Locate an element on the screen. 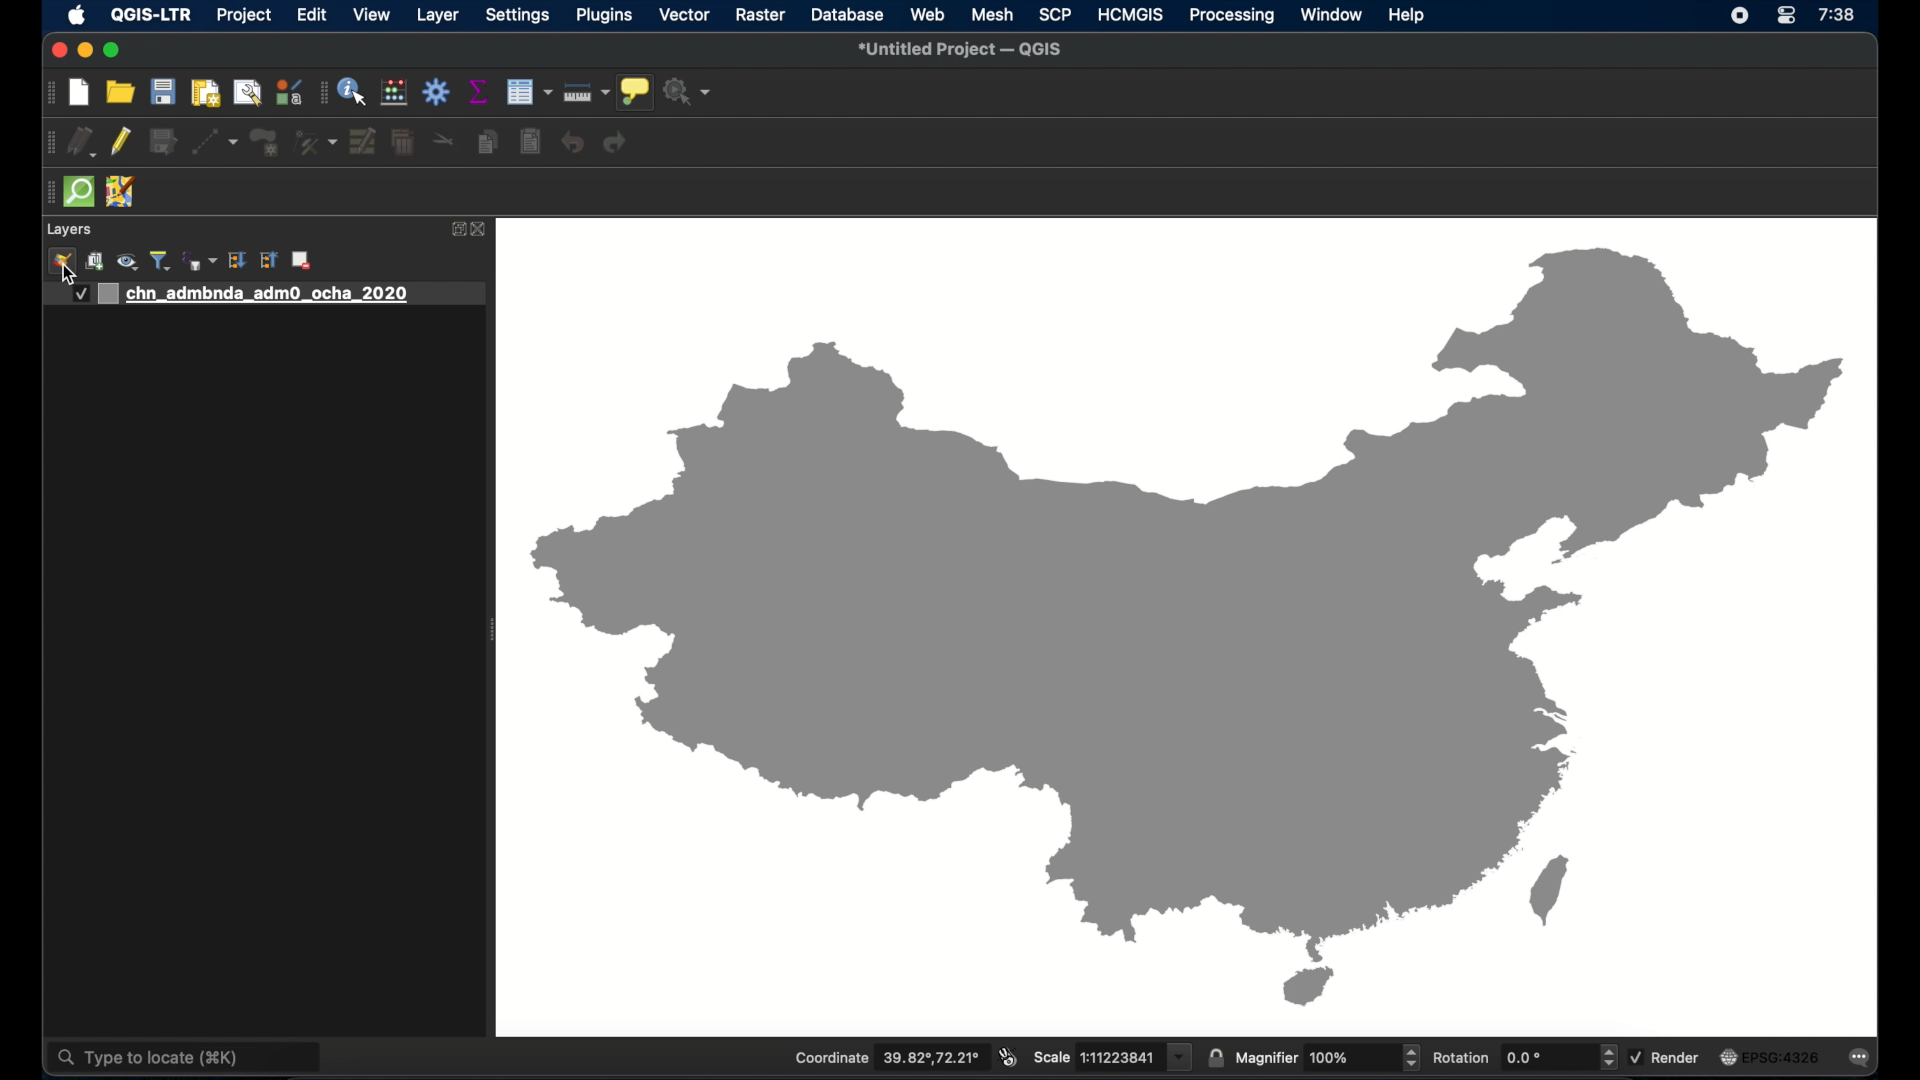 The width and height of the screenshot is (1920, 1080). drag handle is located at coordinates (50, 143).